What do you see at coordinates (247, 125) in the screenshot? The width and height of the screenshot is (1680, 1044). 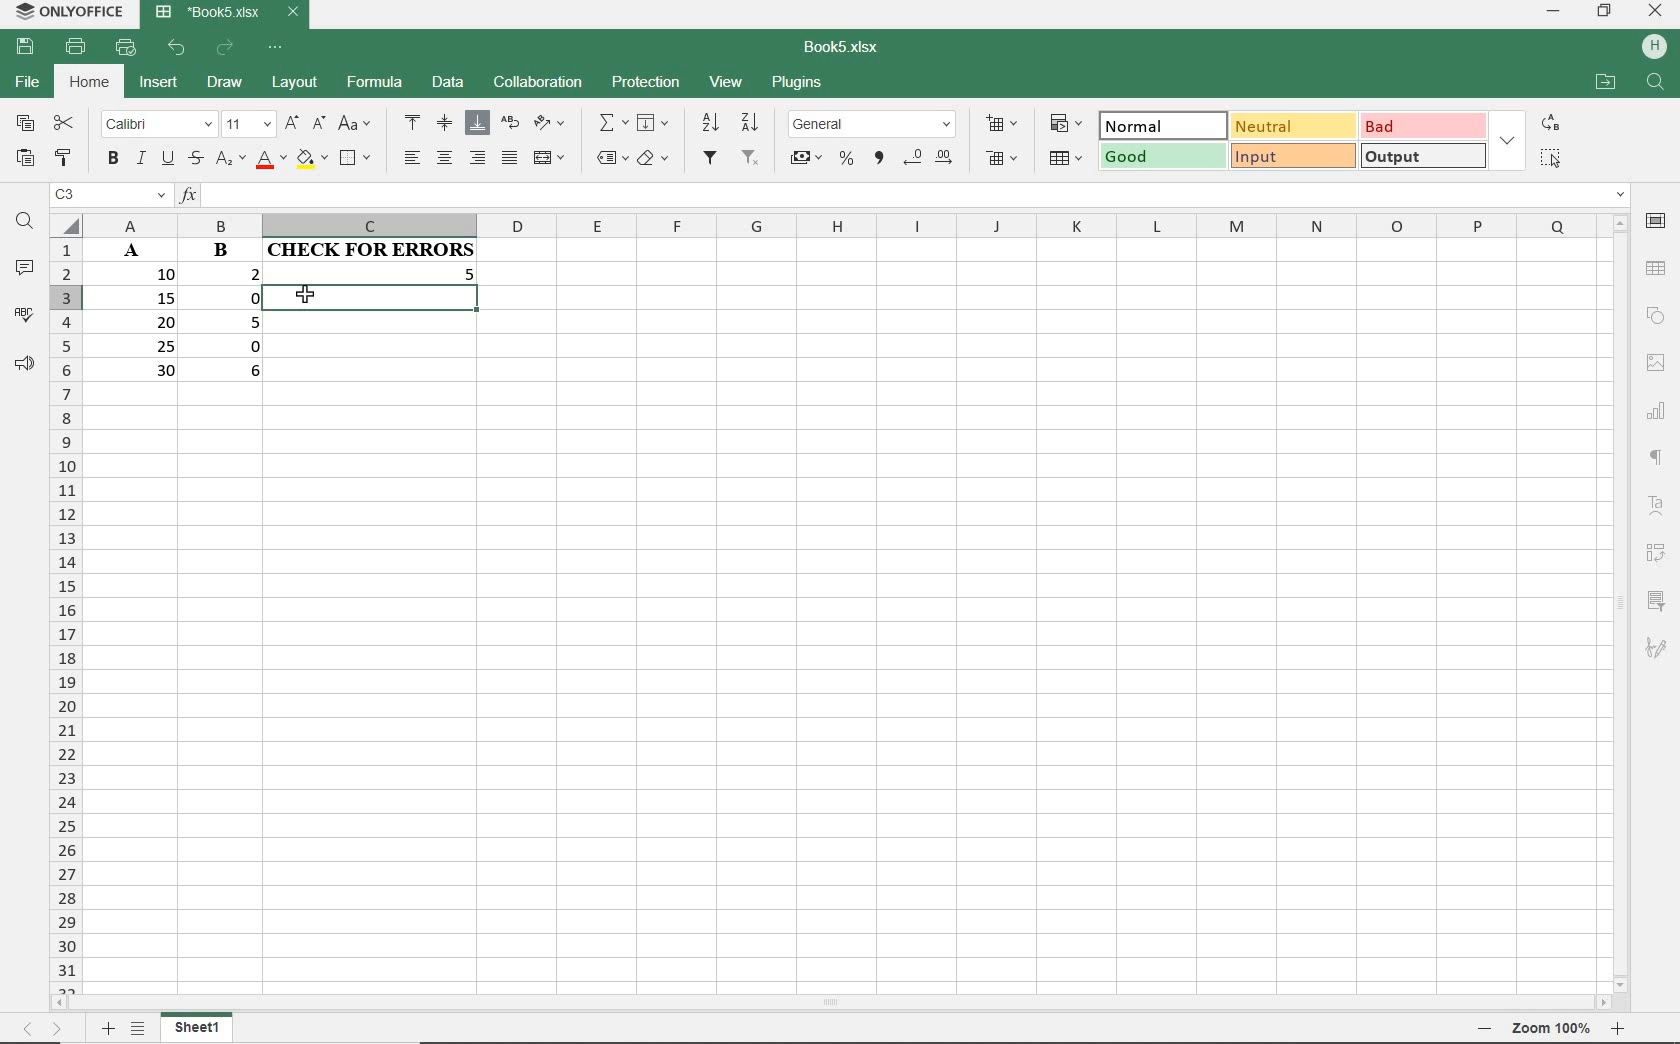 I see `FONT SIZE` at bounding box center [247, 125].